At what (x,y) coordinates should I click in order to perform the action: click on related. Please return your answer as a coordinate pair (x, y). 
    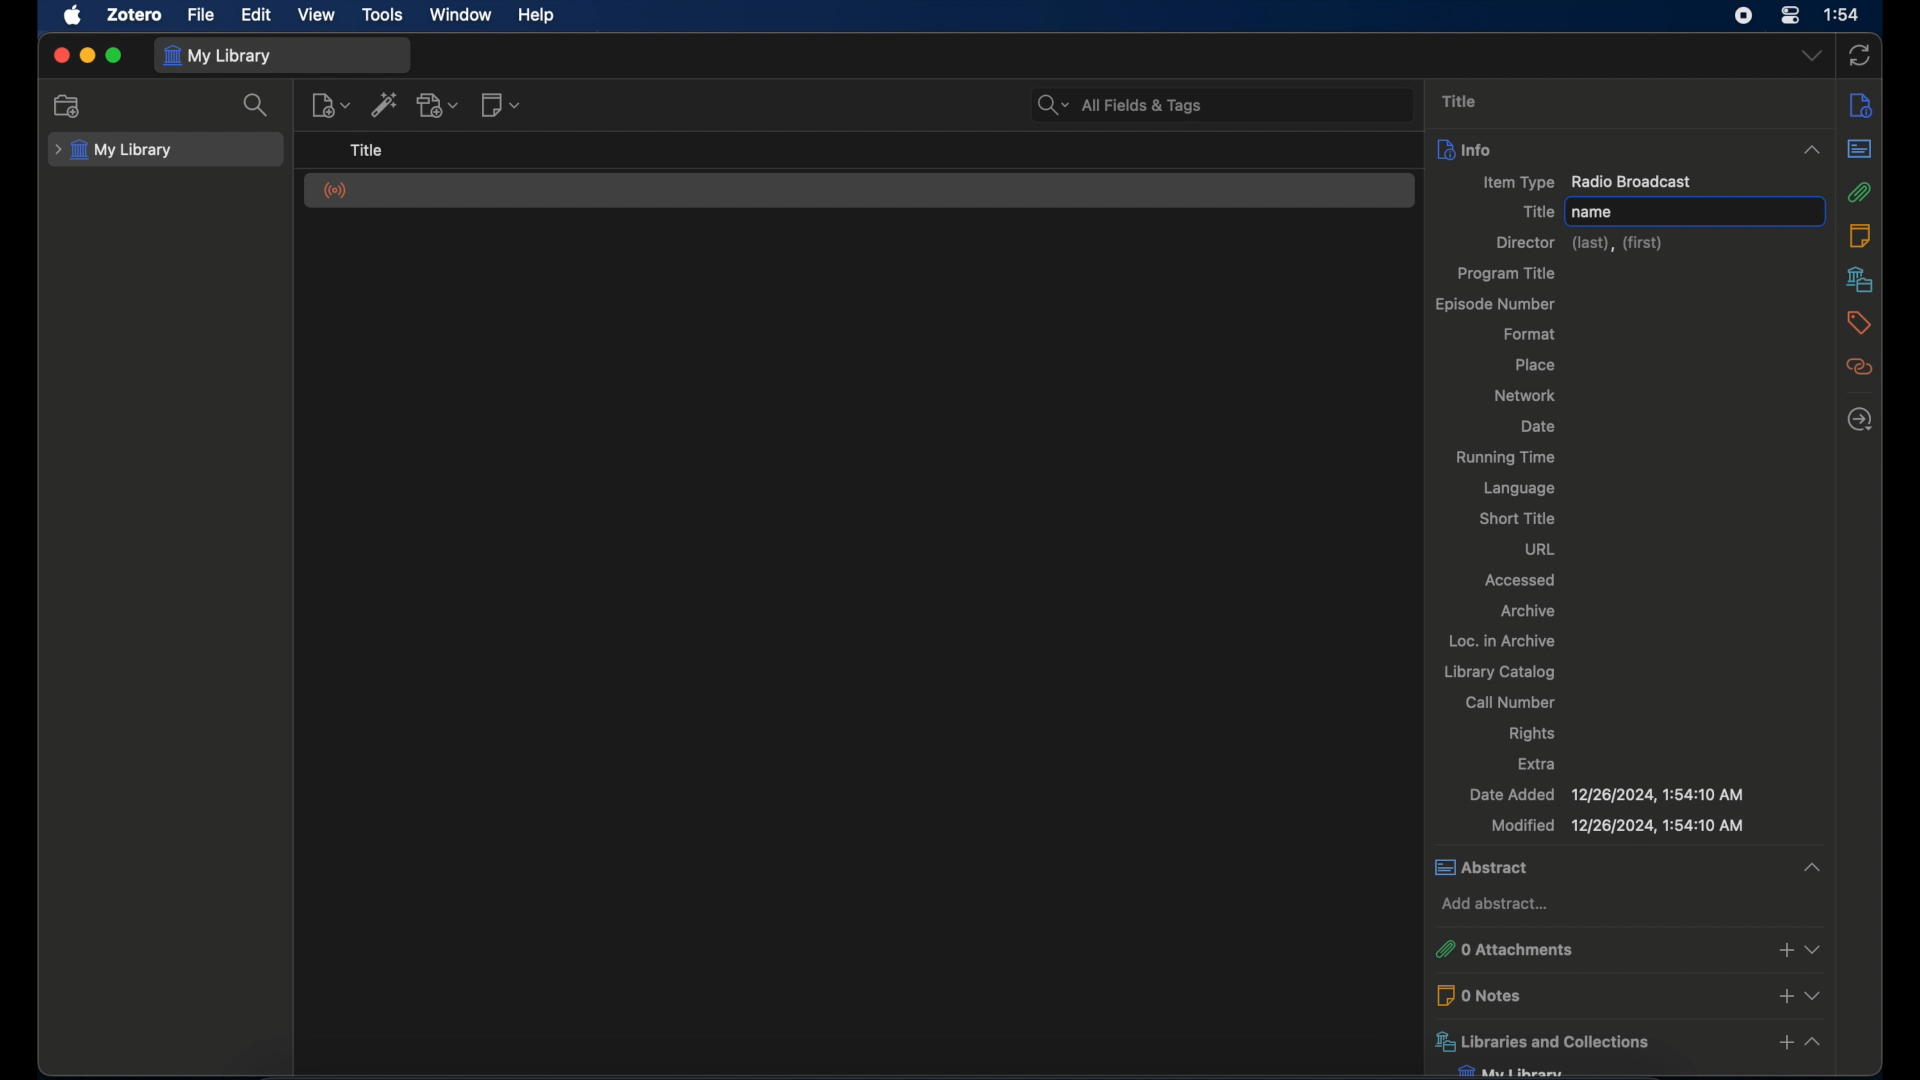
    Looking at the image, I should click on (1860, 367).